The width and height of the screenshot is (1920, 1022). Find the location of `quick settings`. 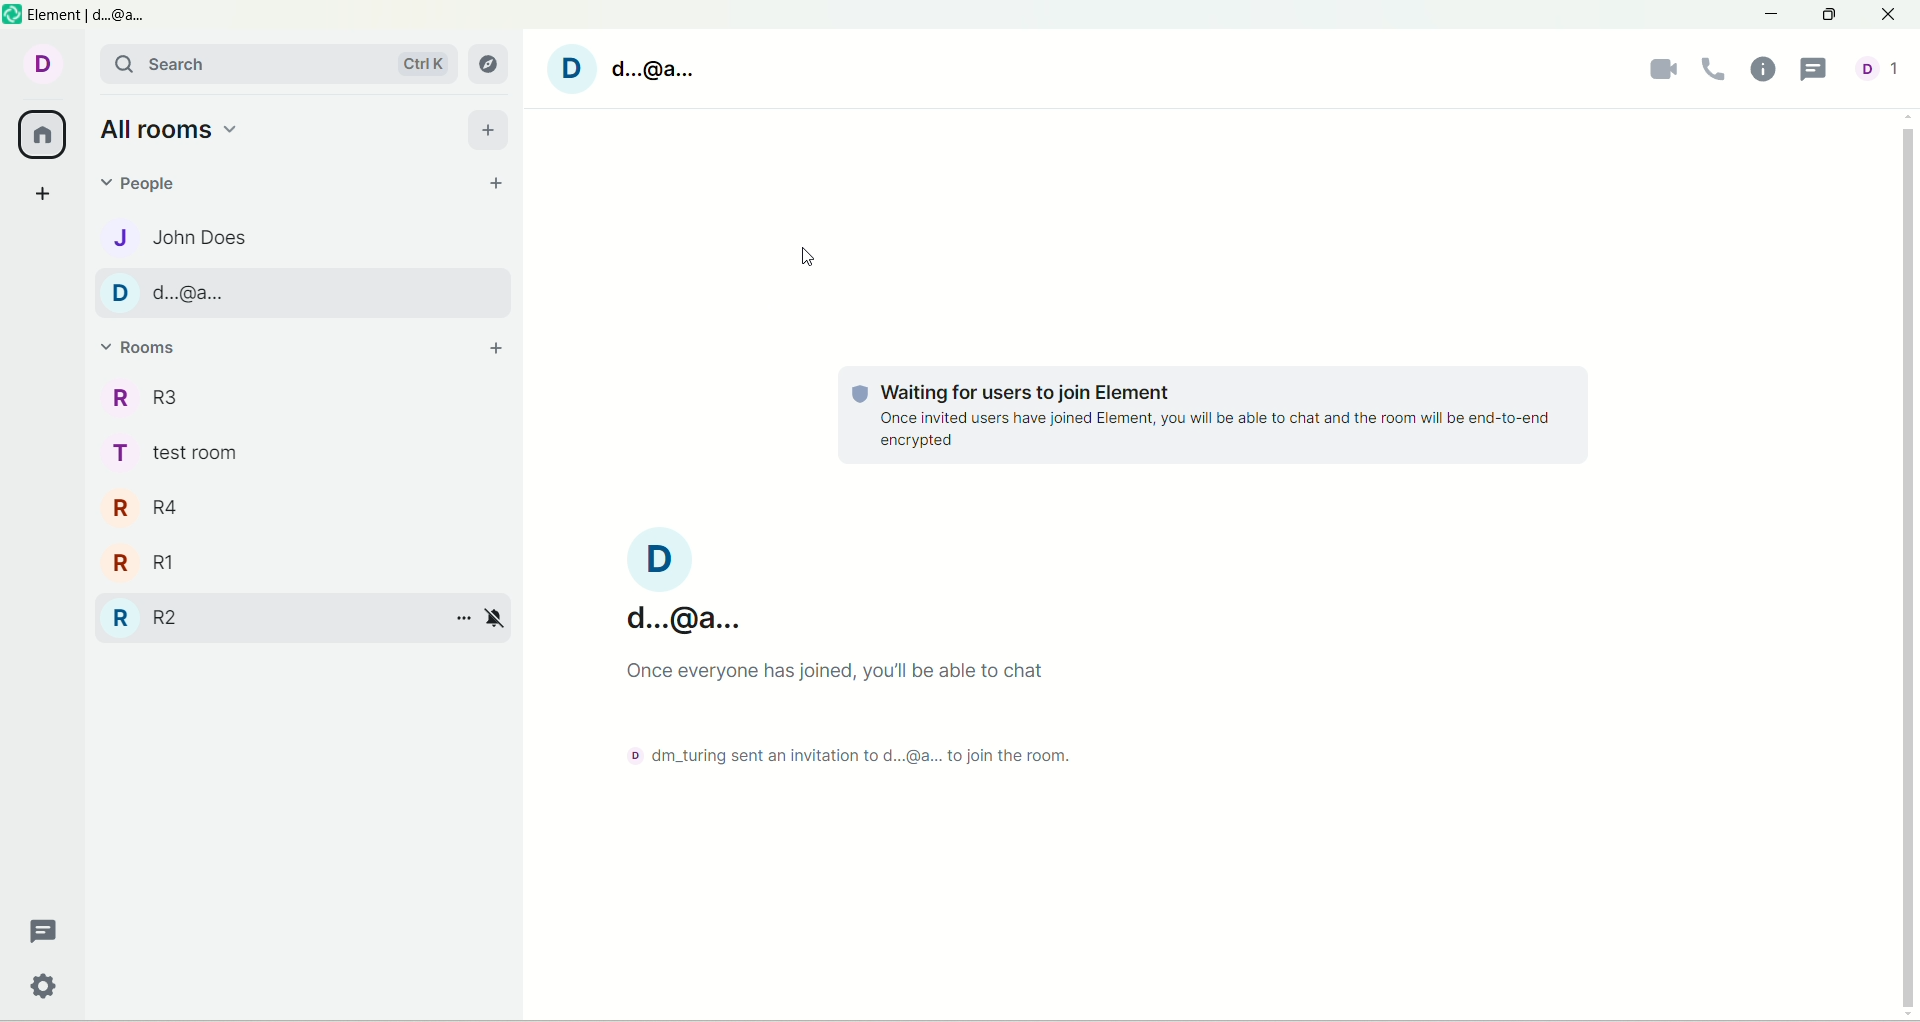

quick settings is located at coordinates (44, 988).